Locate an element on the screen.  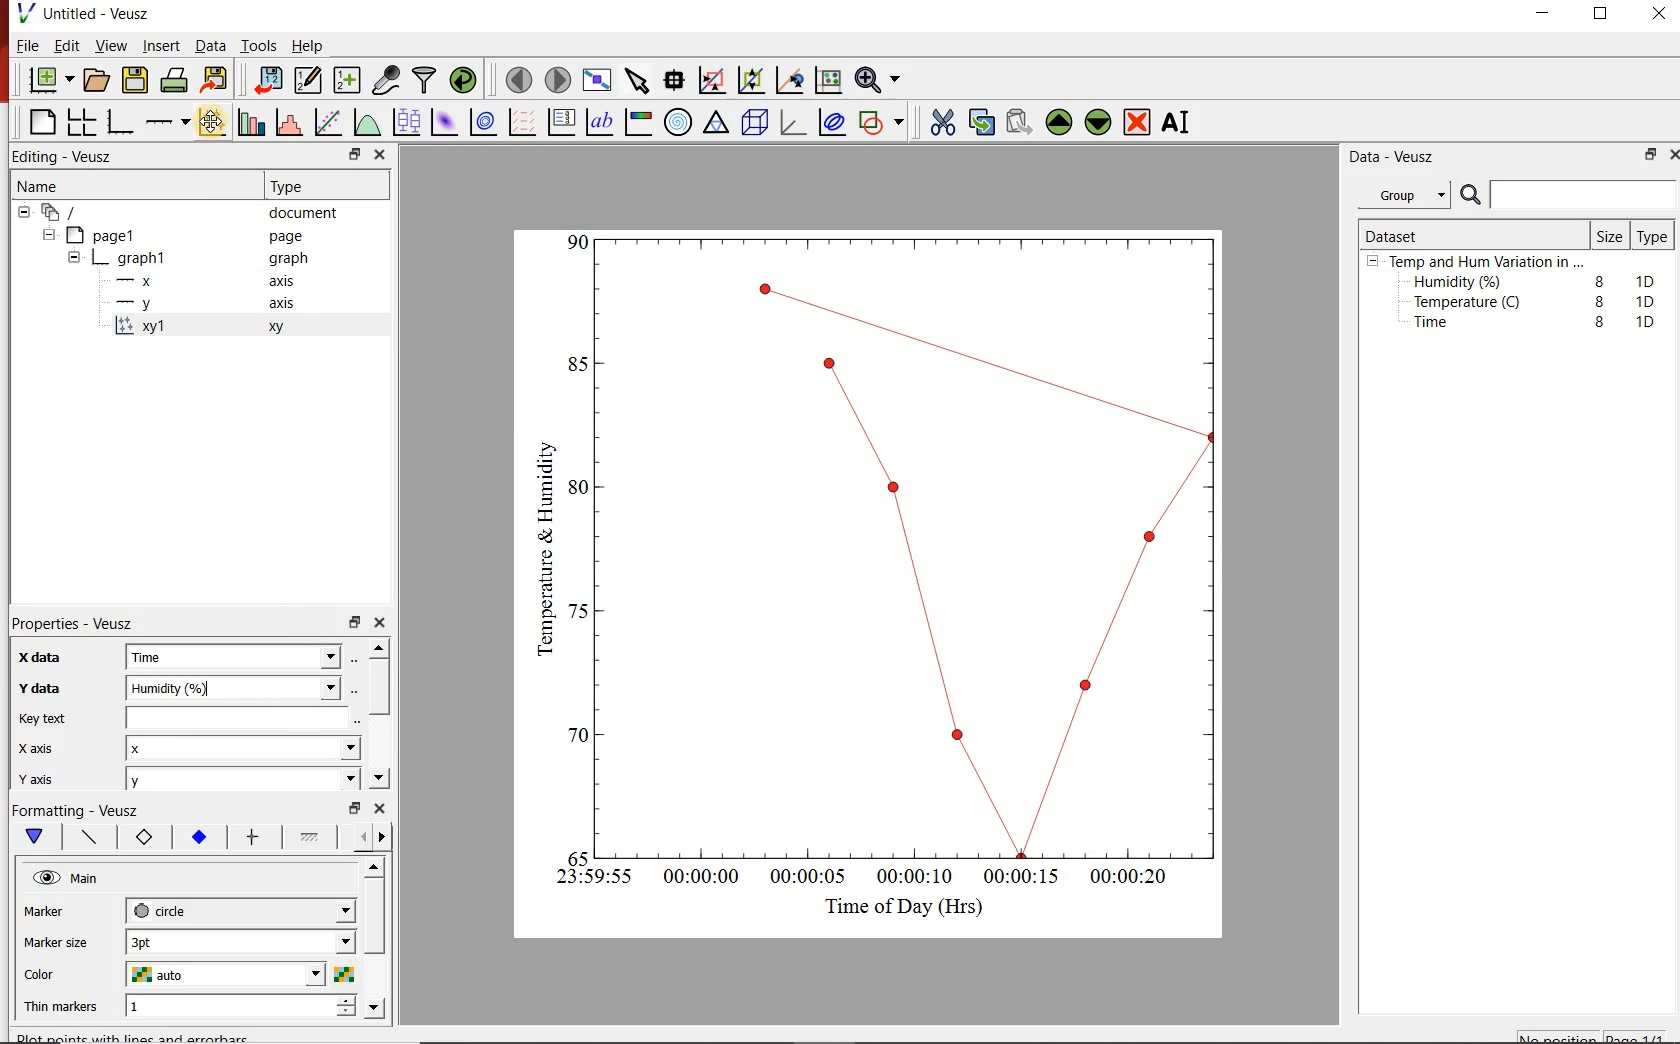
Color dropdown is located at coordinates (285, 975).